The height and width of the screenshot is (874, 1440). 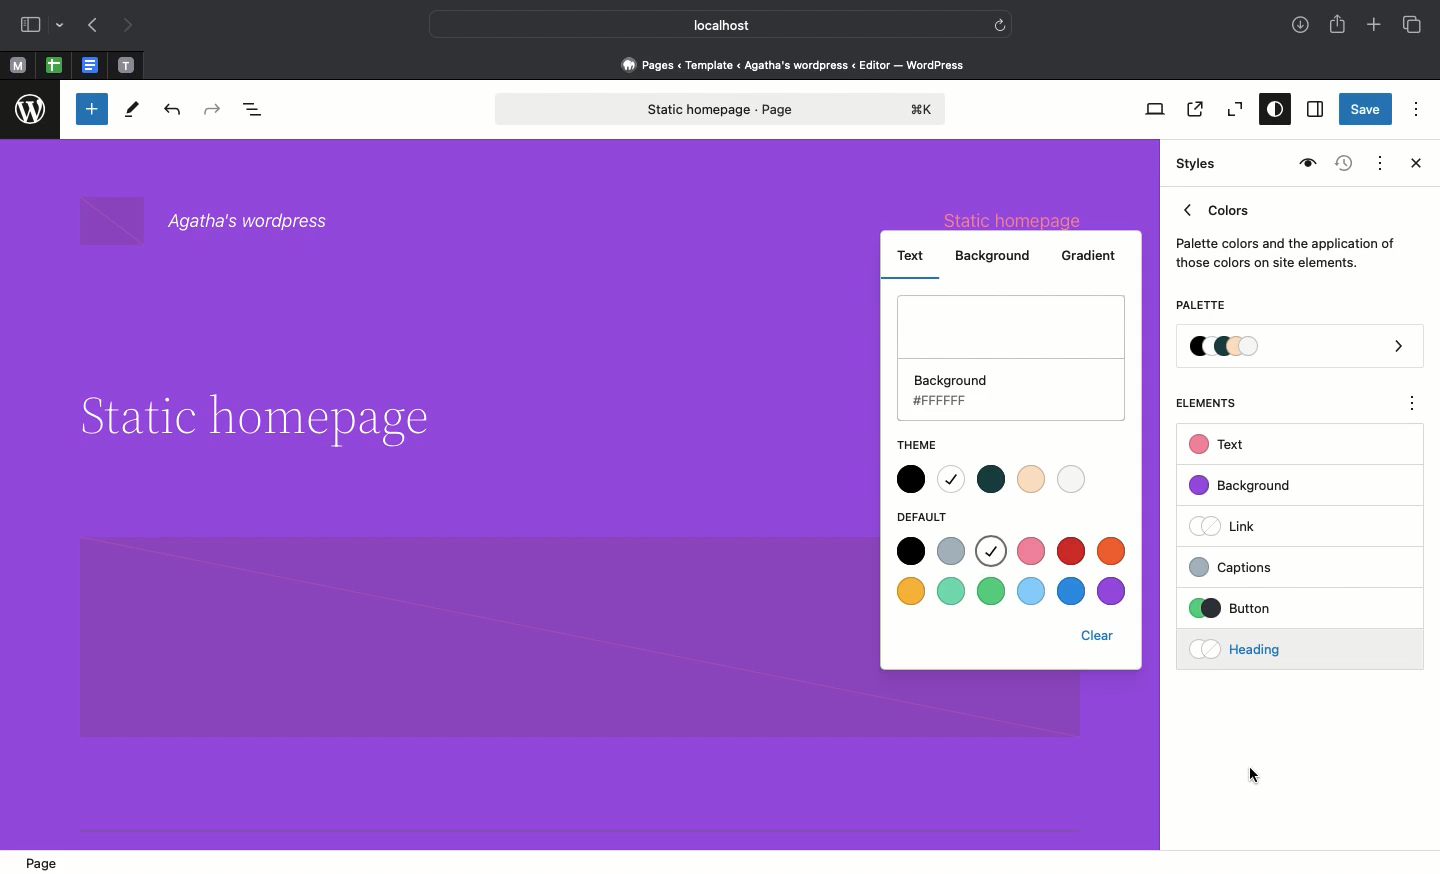 I want to click on Colors, so click(x=1286, y=232).